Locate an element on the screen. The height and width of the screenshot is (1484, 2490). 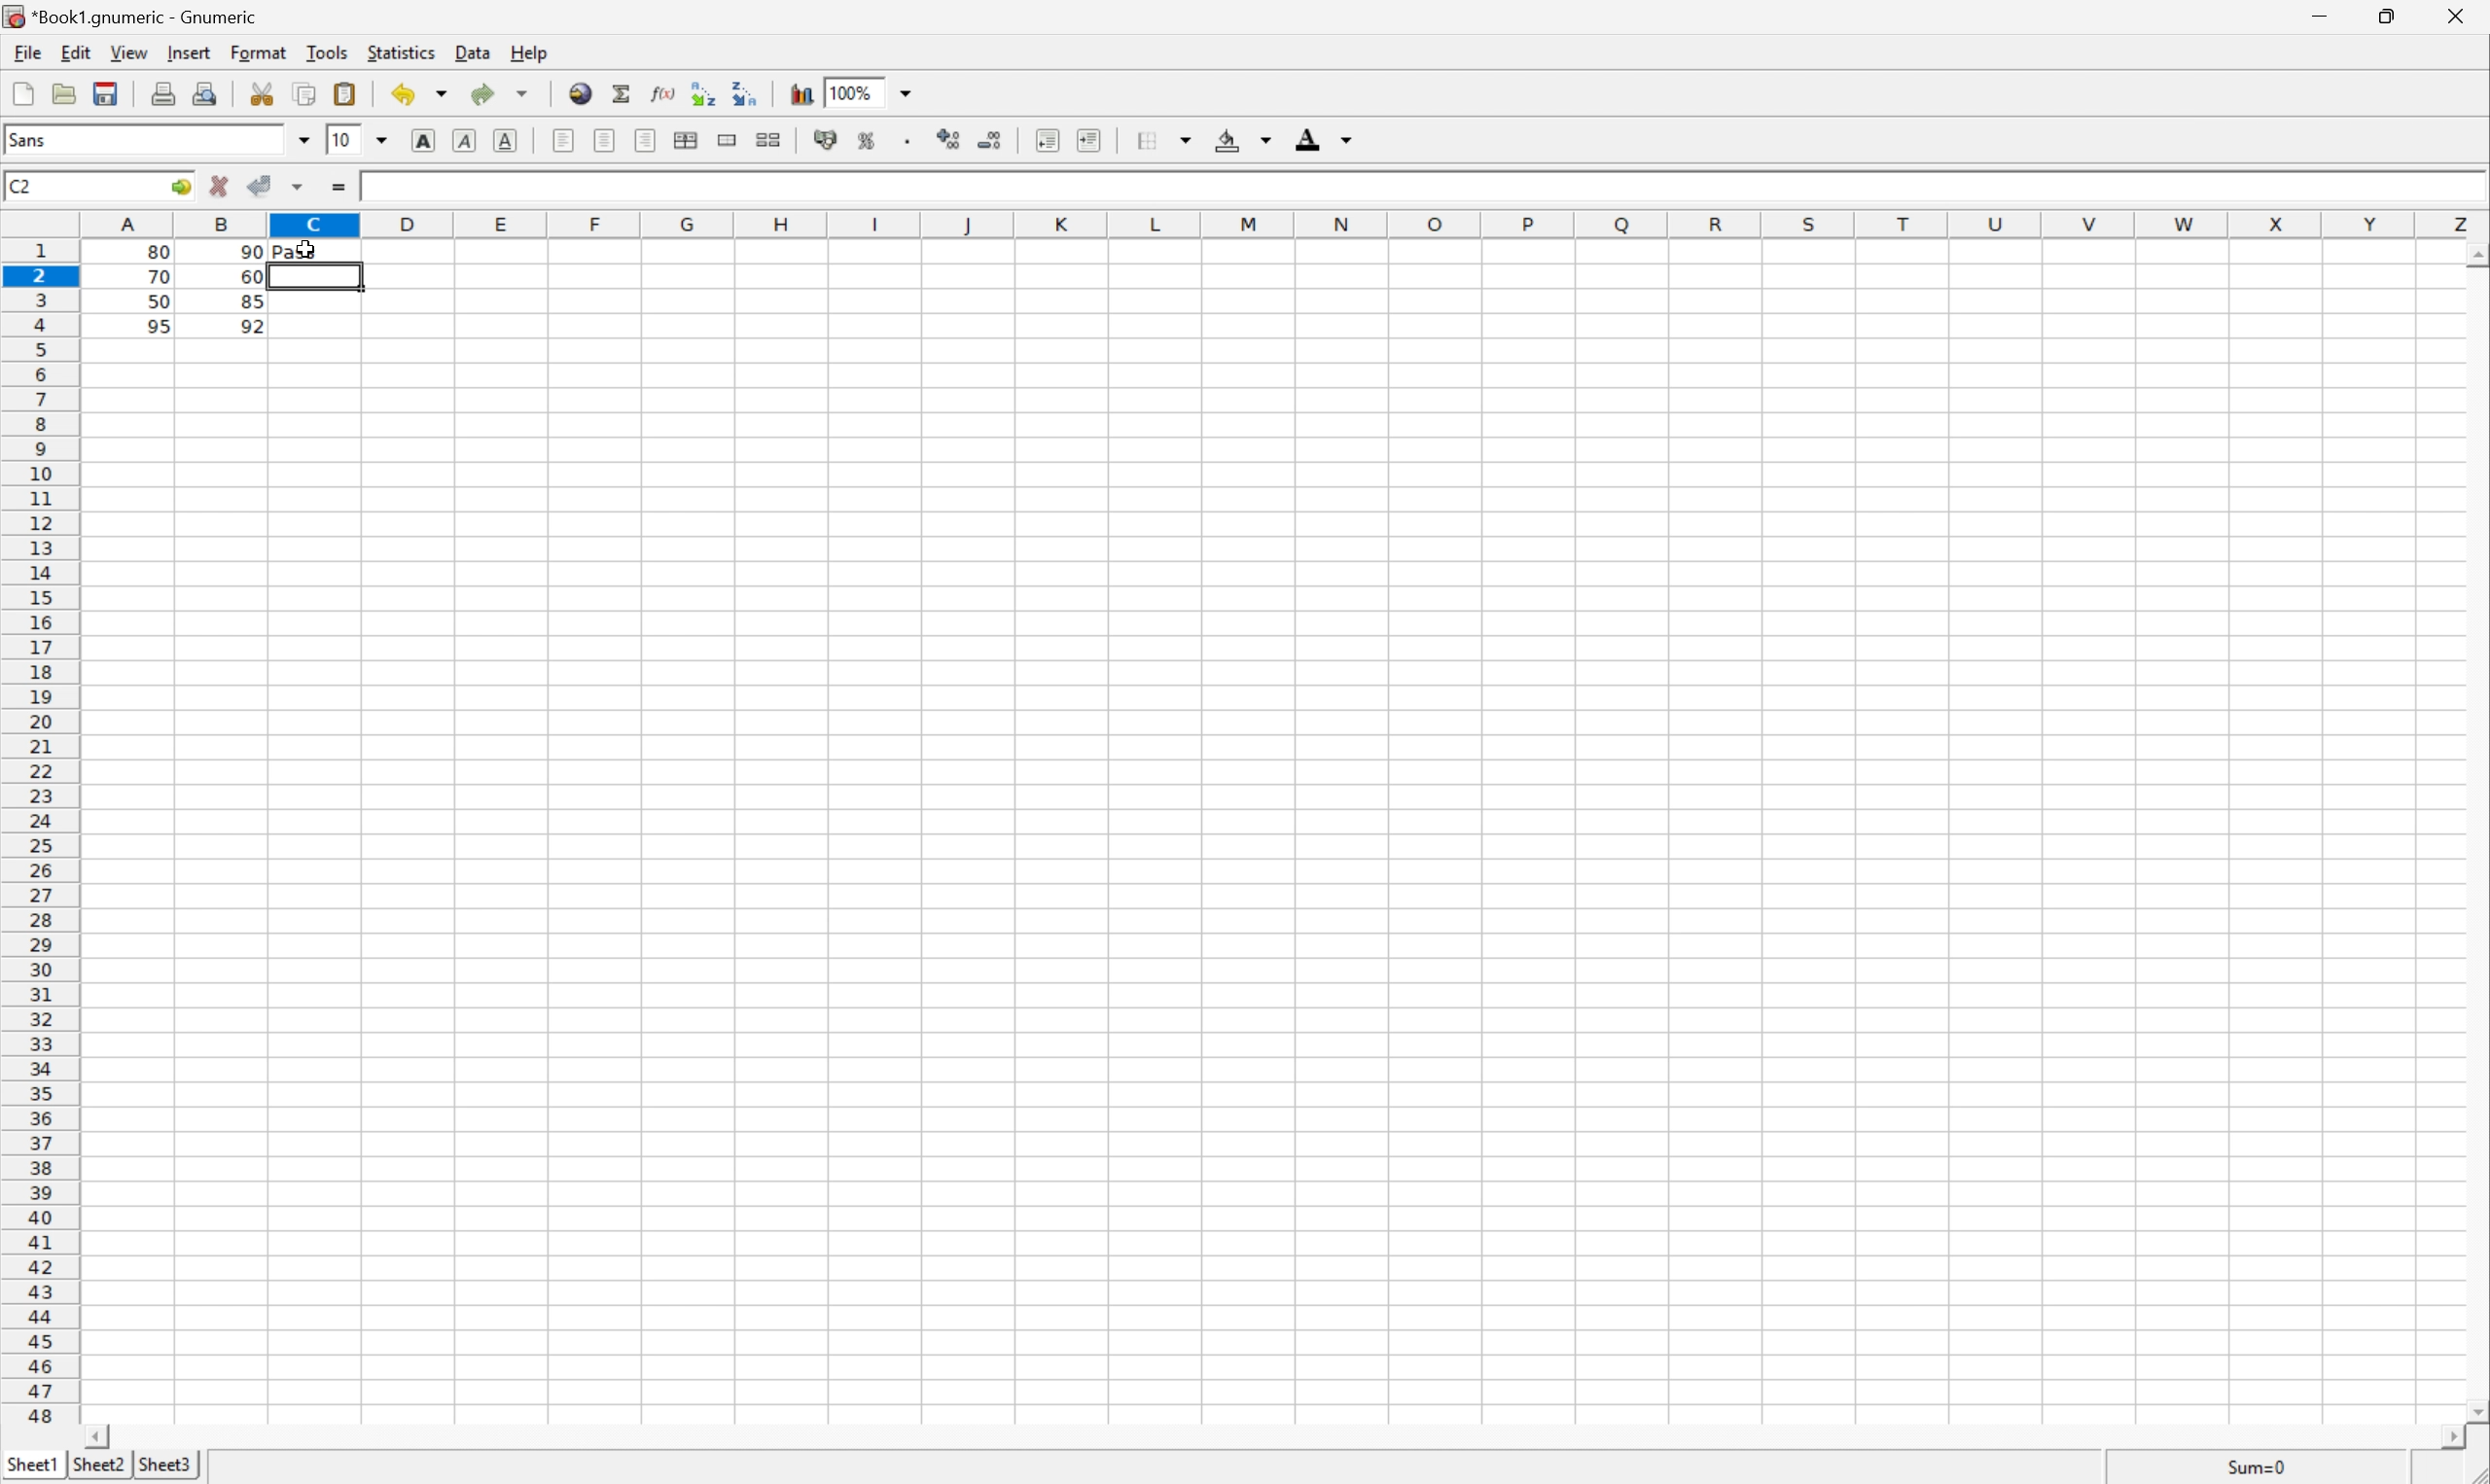
Cut the selection is located at coordinates (263, 92).